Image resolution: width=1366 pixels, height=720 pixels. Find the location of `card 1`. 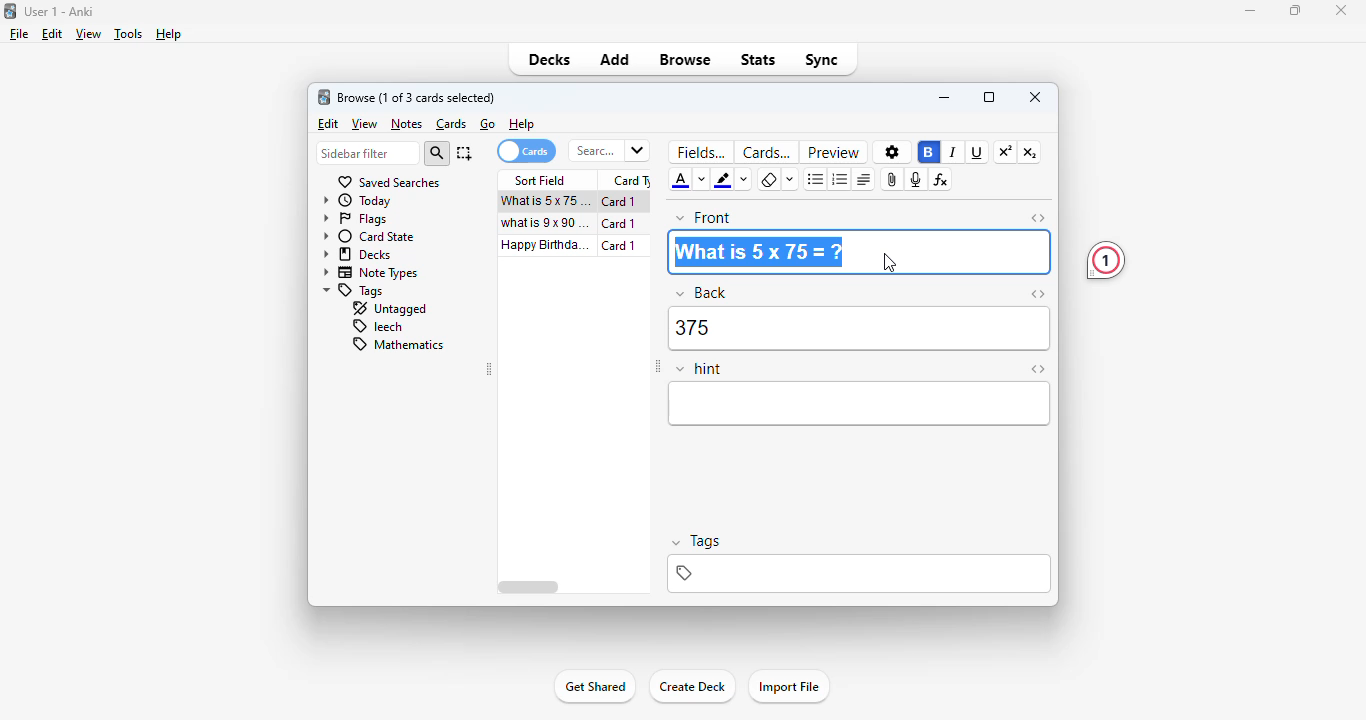

card 1 is located at coordinates (619, 202).